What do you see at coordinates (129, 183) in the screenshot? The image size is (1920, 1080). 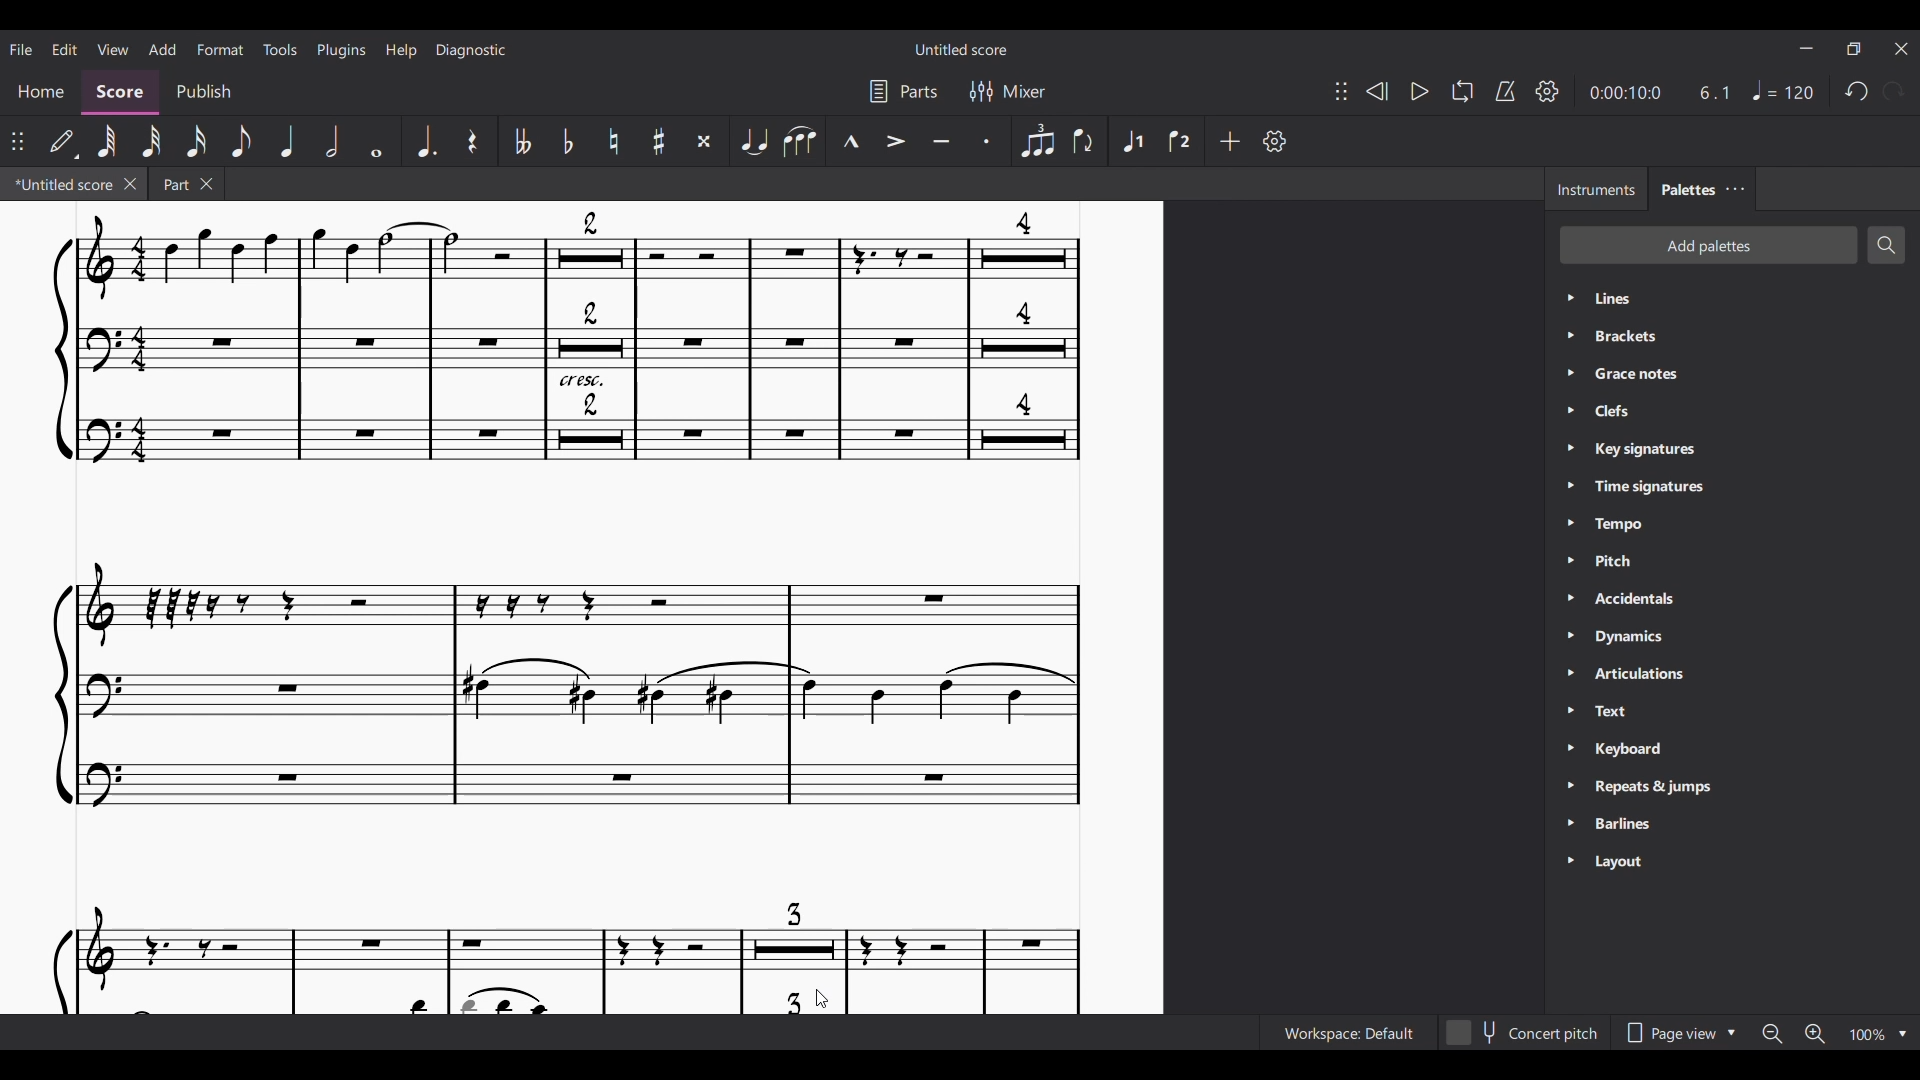 I see `Close current tab` at bounding box center [129, 183].